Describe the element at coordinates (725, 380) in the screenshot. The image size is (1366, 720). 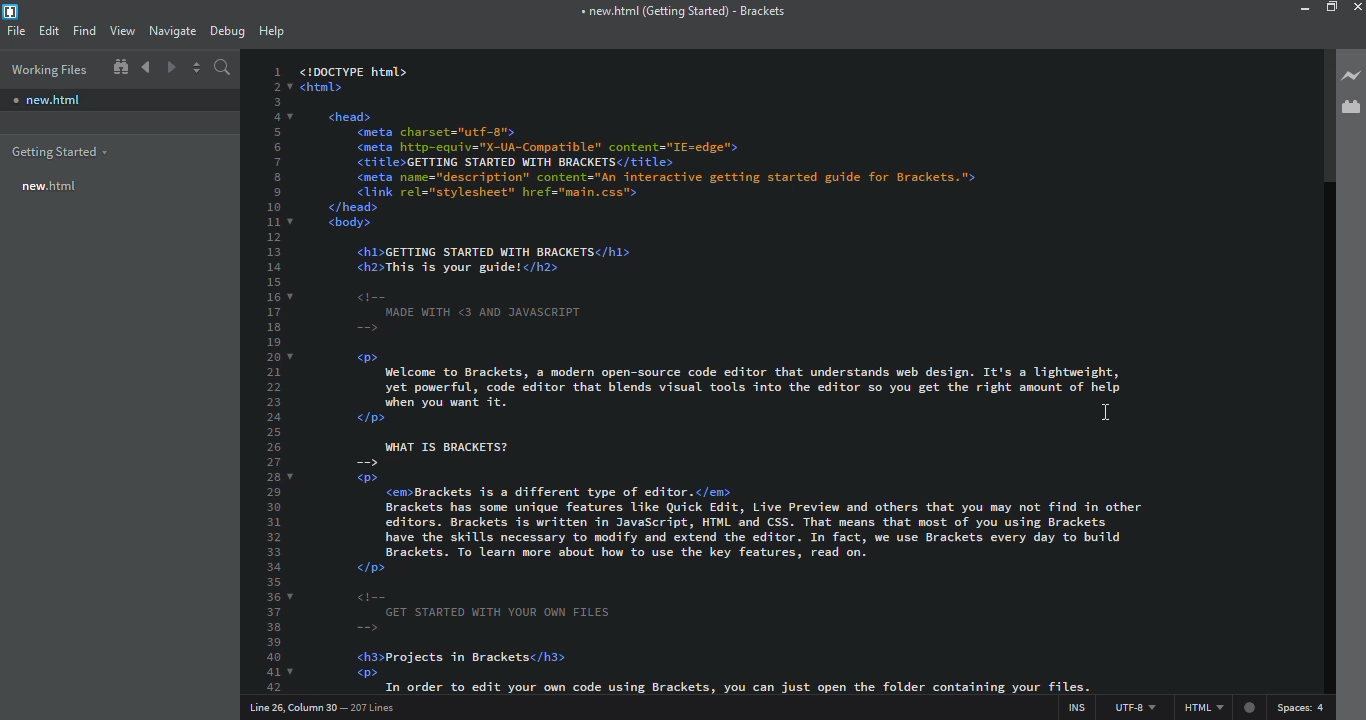
I see `test code` at that location.